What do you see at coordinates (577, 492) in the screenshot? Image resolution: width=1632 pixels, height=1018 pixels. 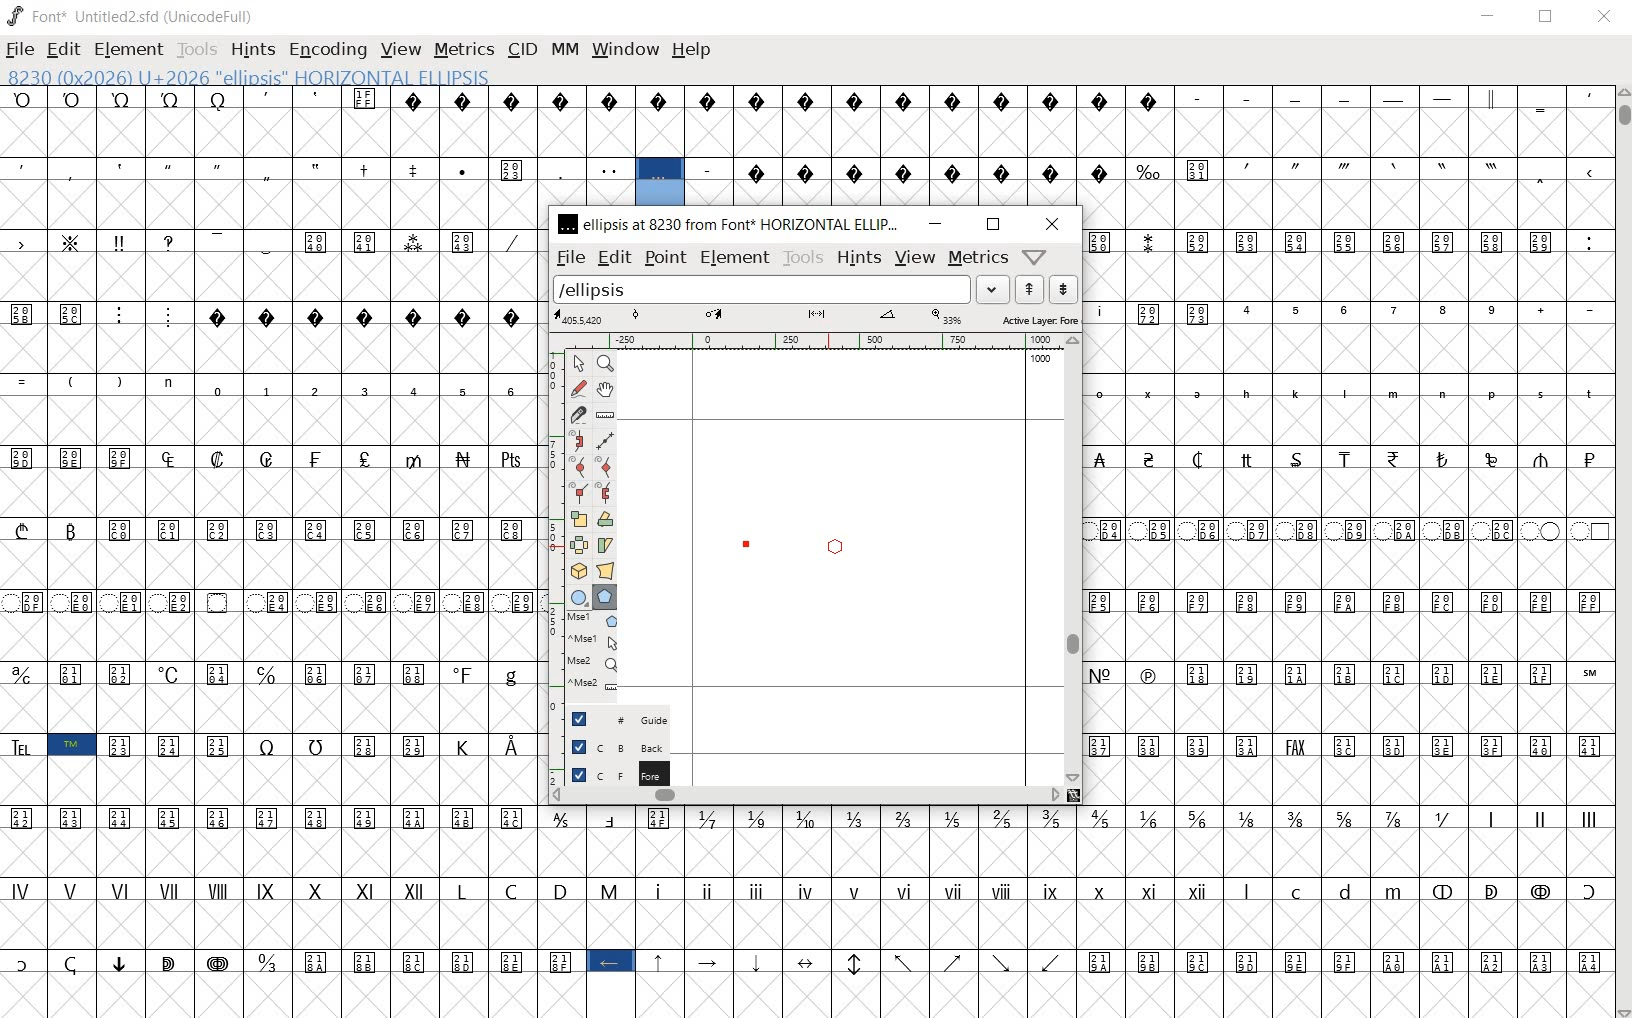 I see `Add a corner point` at bounding box center [577, 492].